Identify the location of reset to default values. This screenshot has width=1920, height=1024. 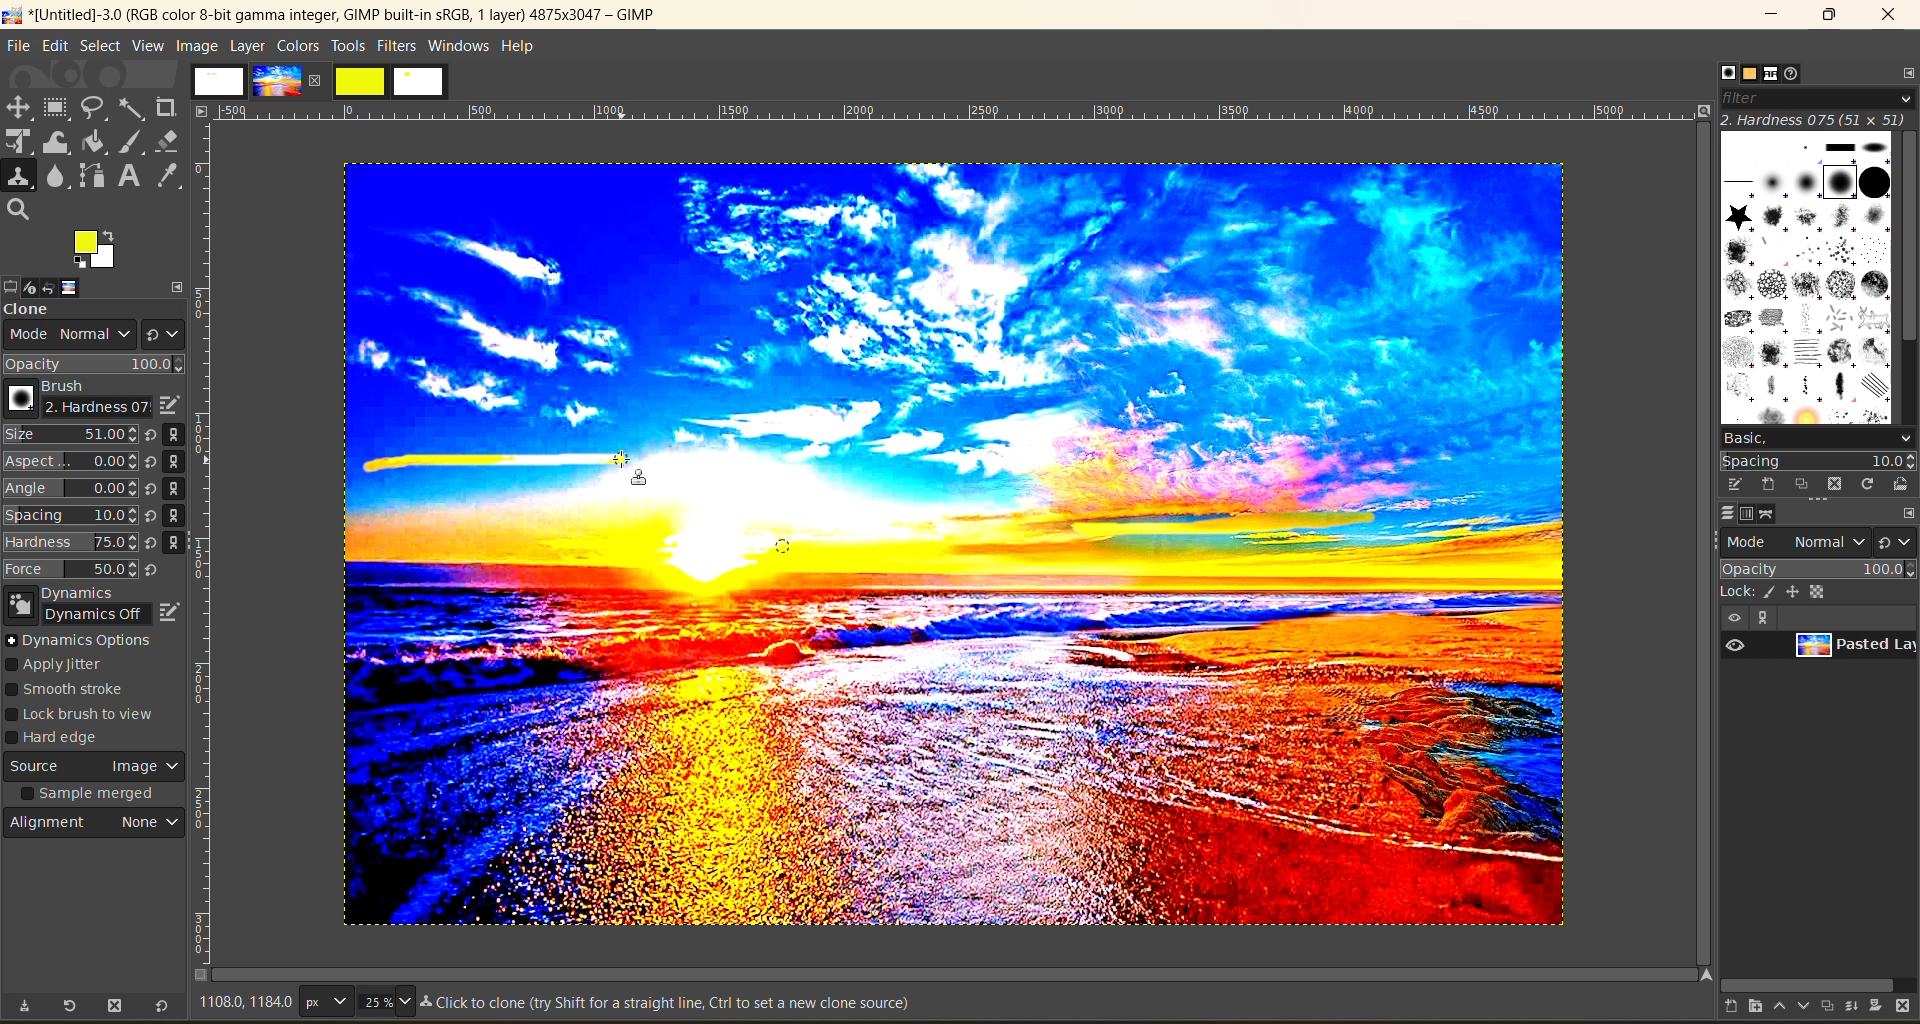
(160, 1007).